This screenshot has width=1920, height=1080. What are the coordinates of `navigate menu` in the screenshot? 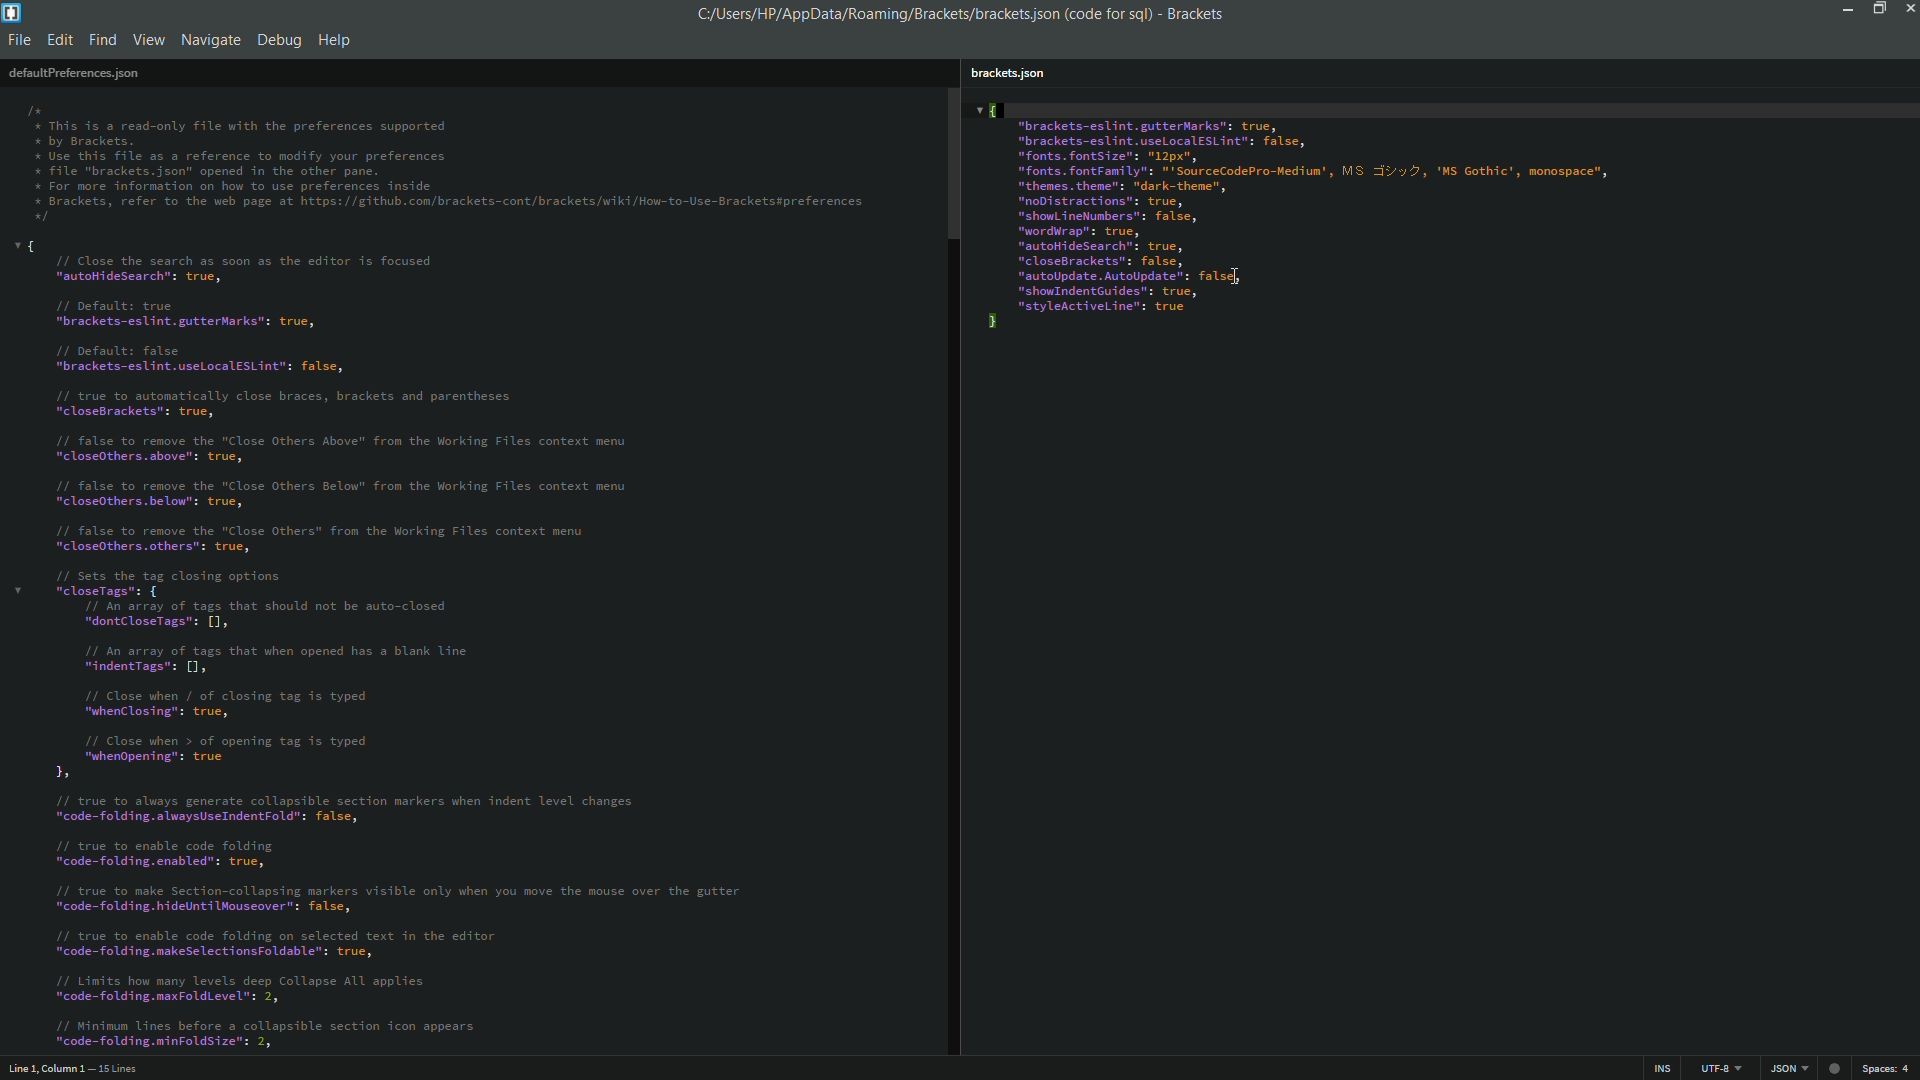 It's located at (209, 40).